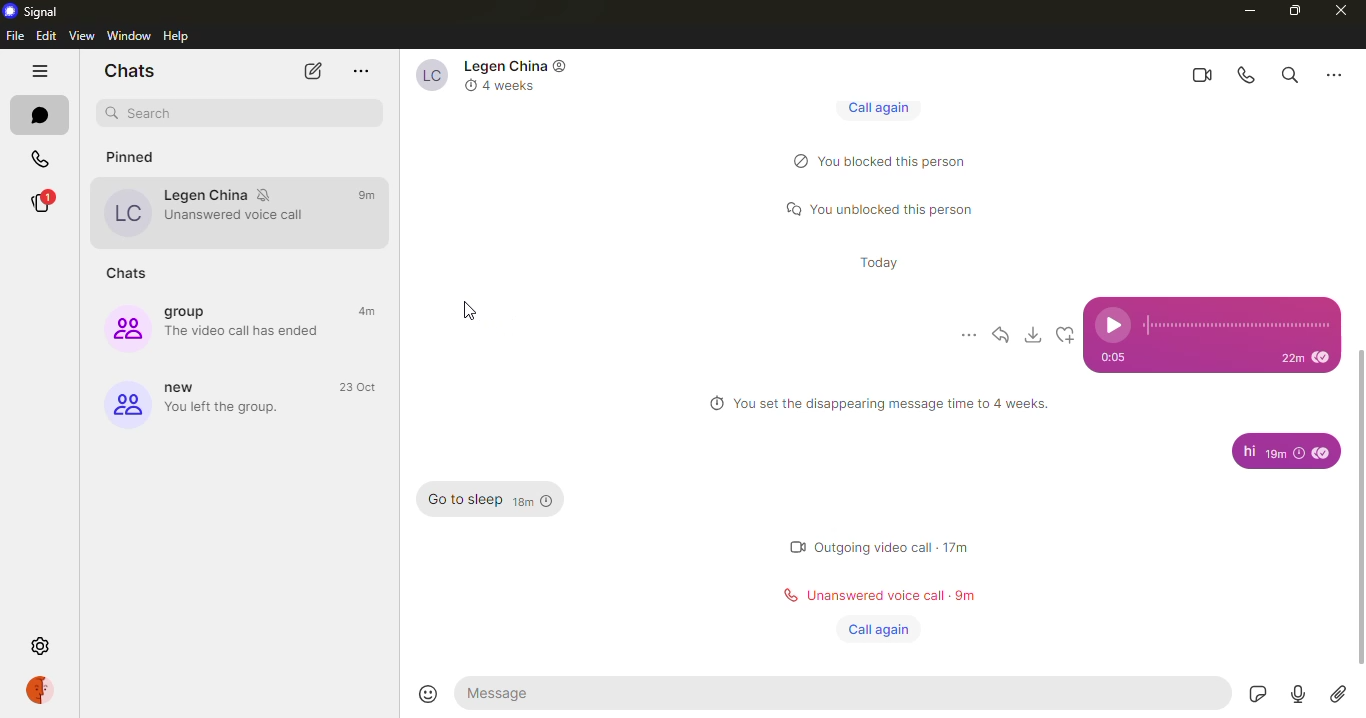  Describe the element at coordinates (966, 596) in the screenshot. I see `time` at that location.